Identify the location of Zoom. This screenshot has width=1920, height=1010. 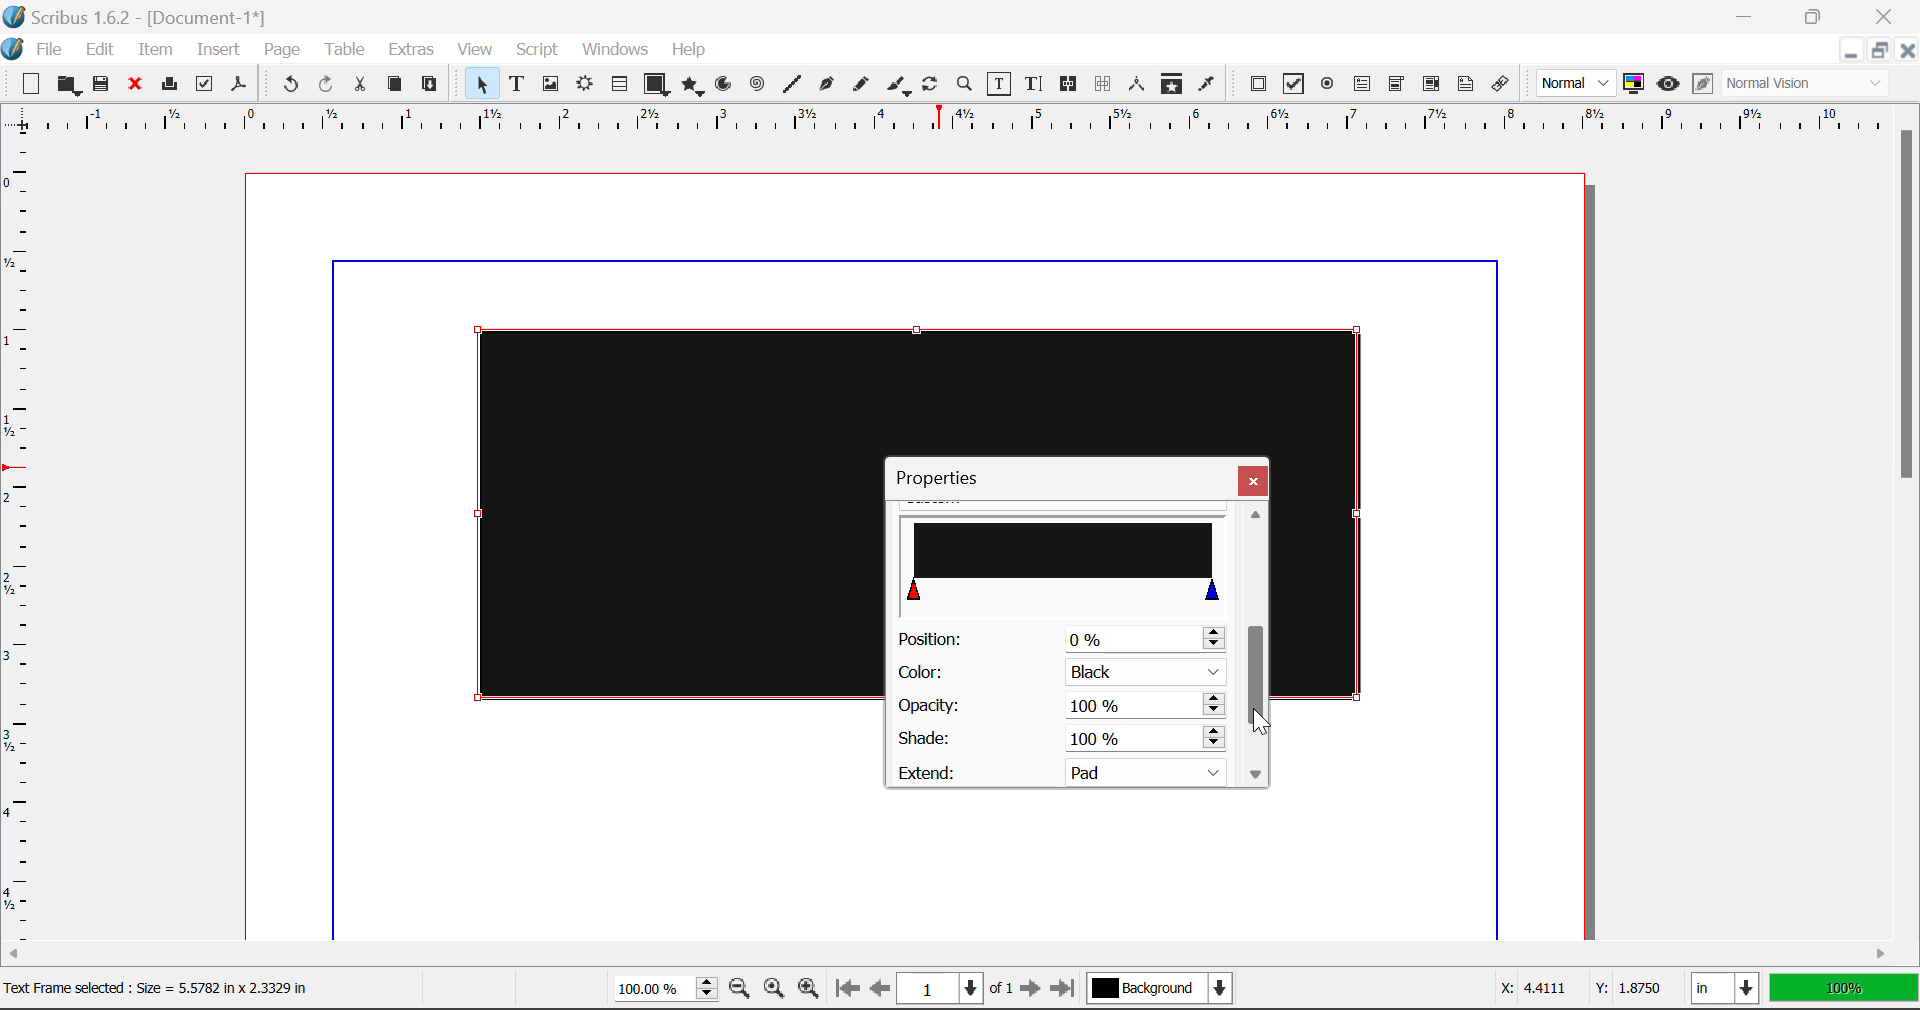
(965, 83).